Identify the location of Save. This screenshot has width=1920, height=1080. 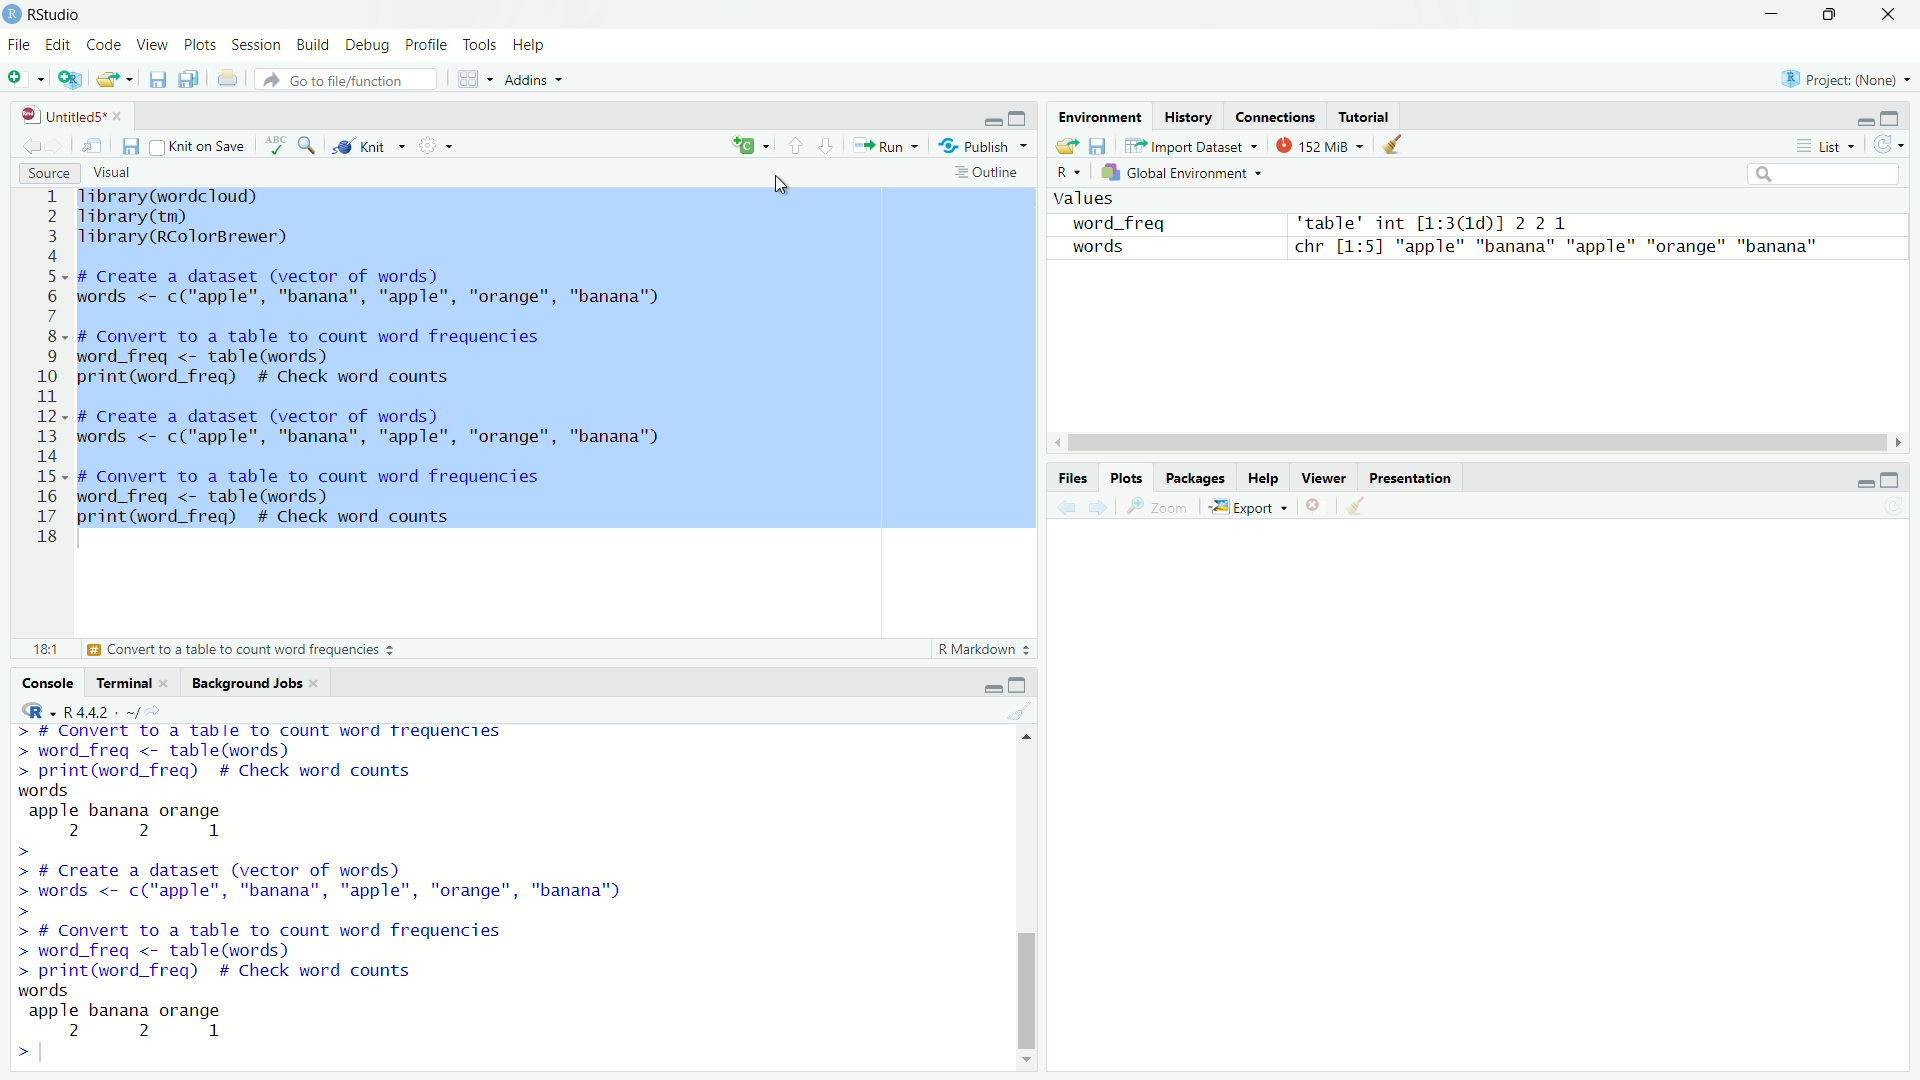
(128, 146).